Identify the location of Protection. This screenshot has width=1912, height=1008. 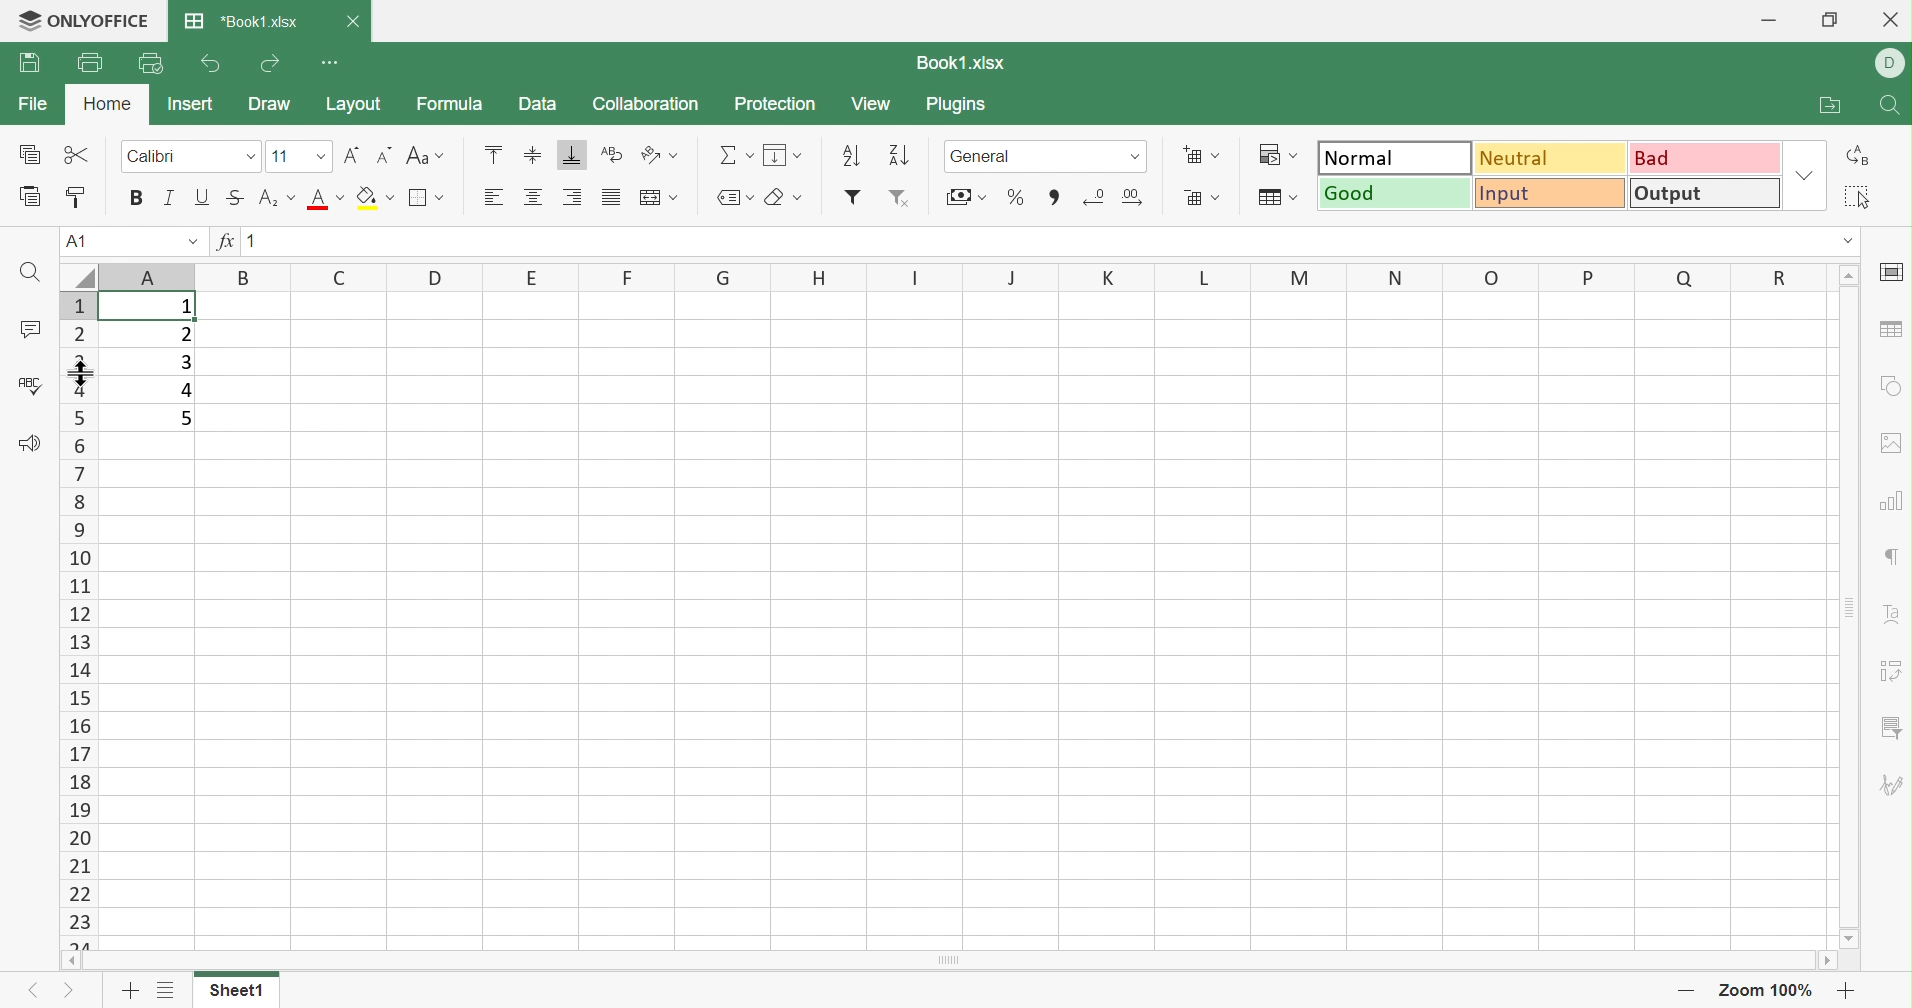
(772, 102).